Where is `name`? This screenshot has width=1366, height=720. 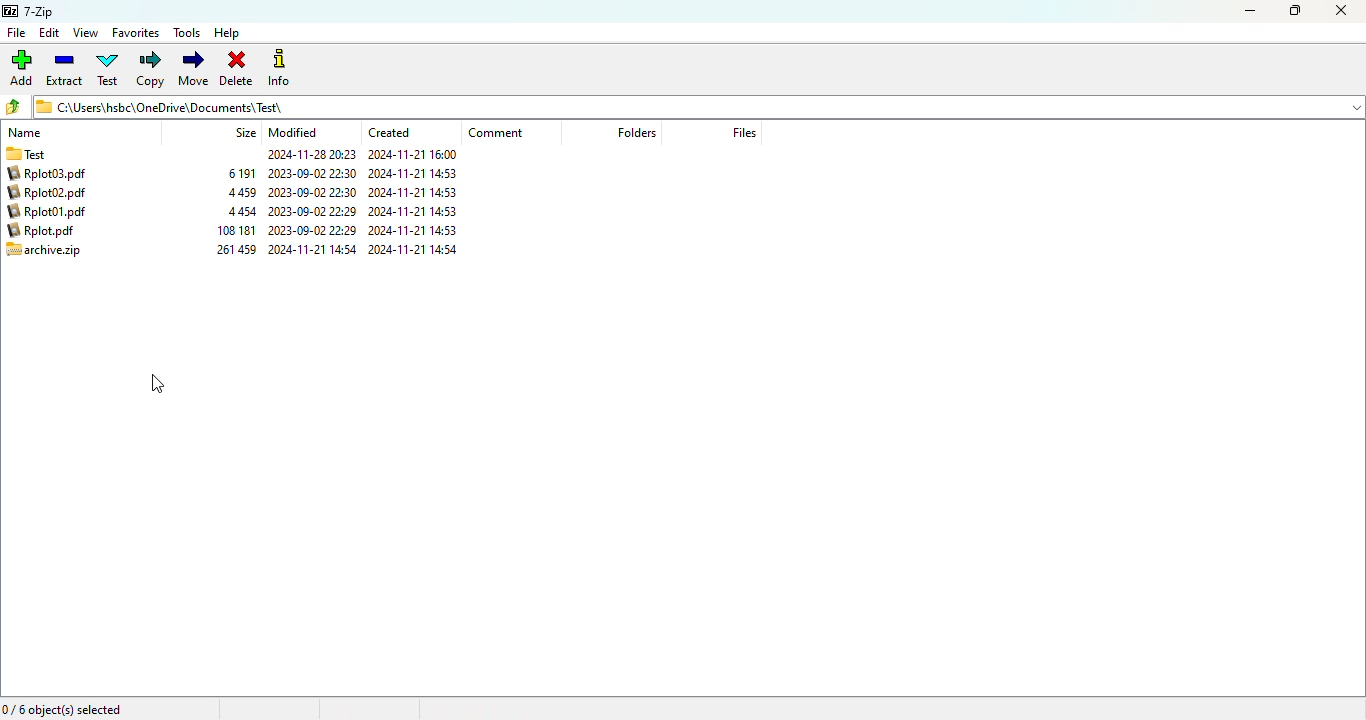
name is located at coordinates (25, 133).